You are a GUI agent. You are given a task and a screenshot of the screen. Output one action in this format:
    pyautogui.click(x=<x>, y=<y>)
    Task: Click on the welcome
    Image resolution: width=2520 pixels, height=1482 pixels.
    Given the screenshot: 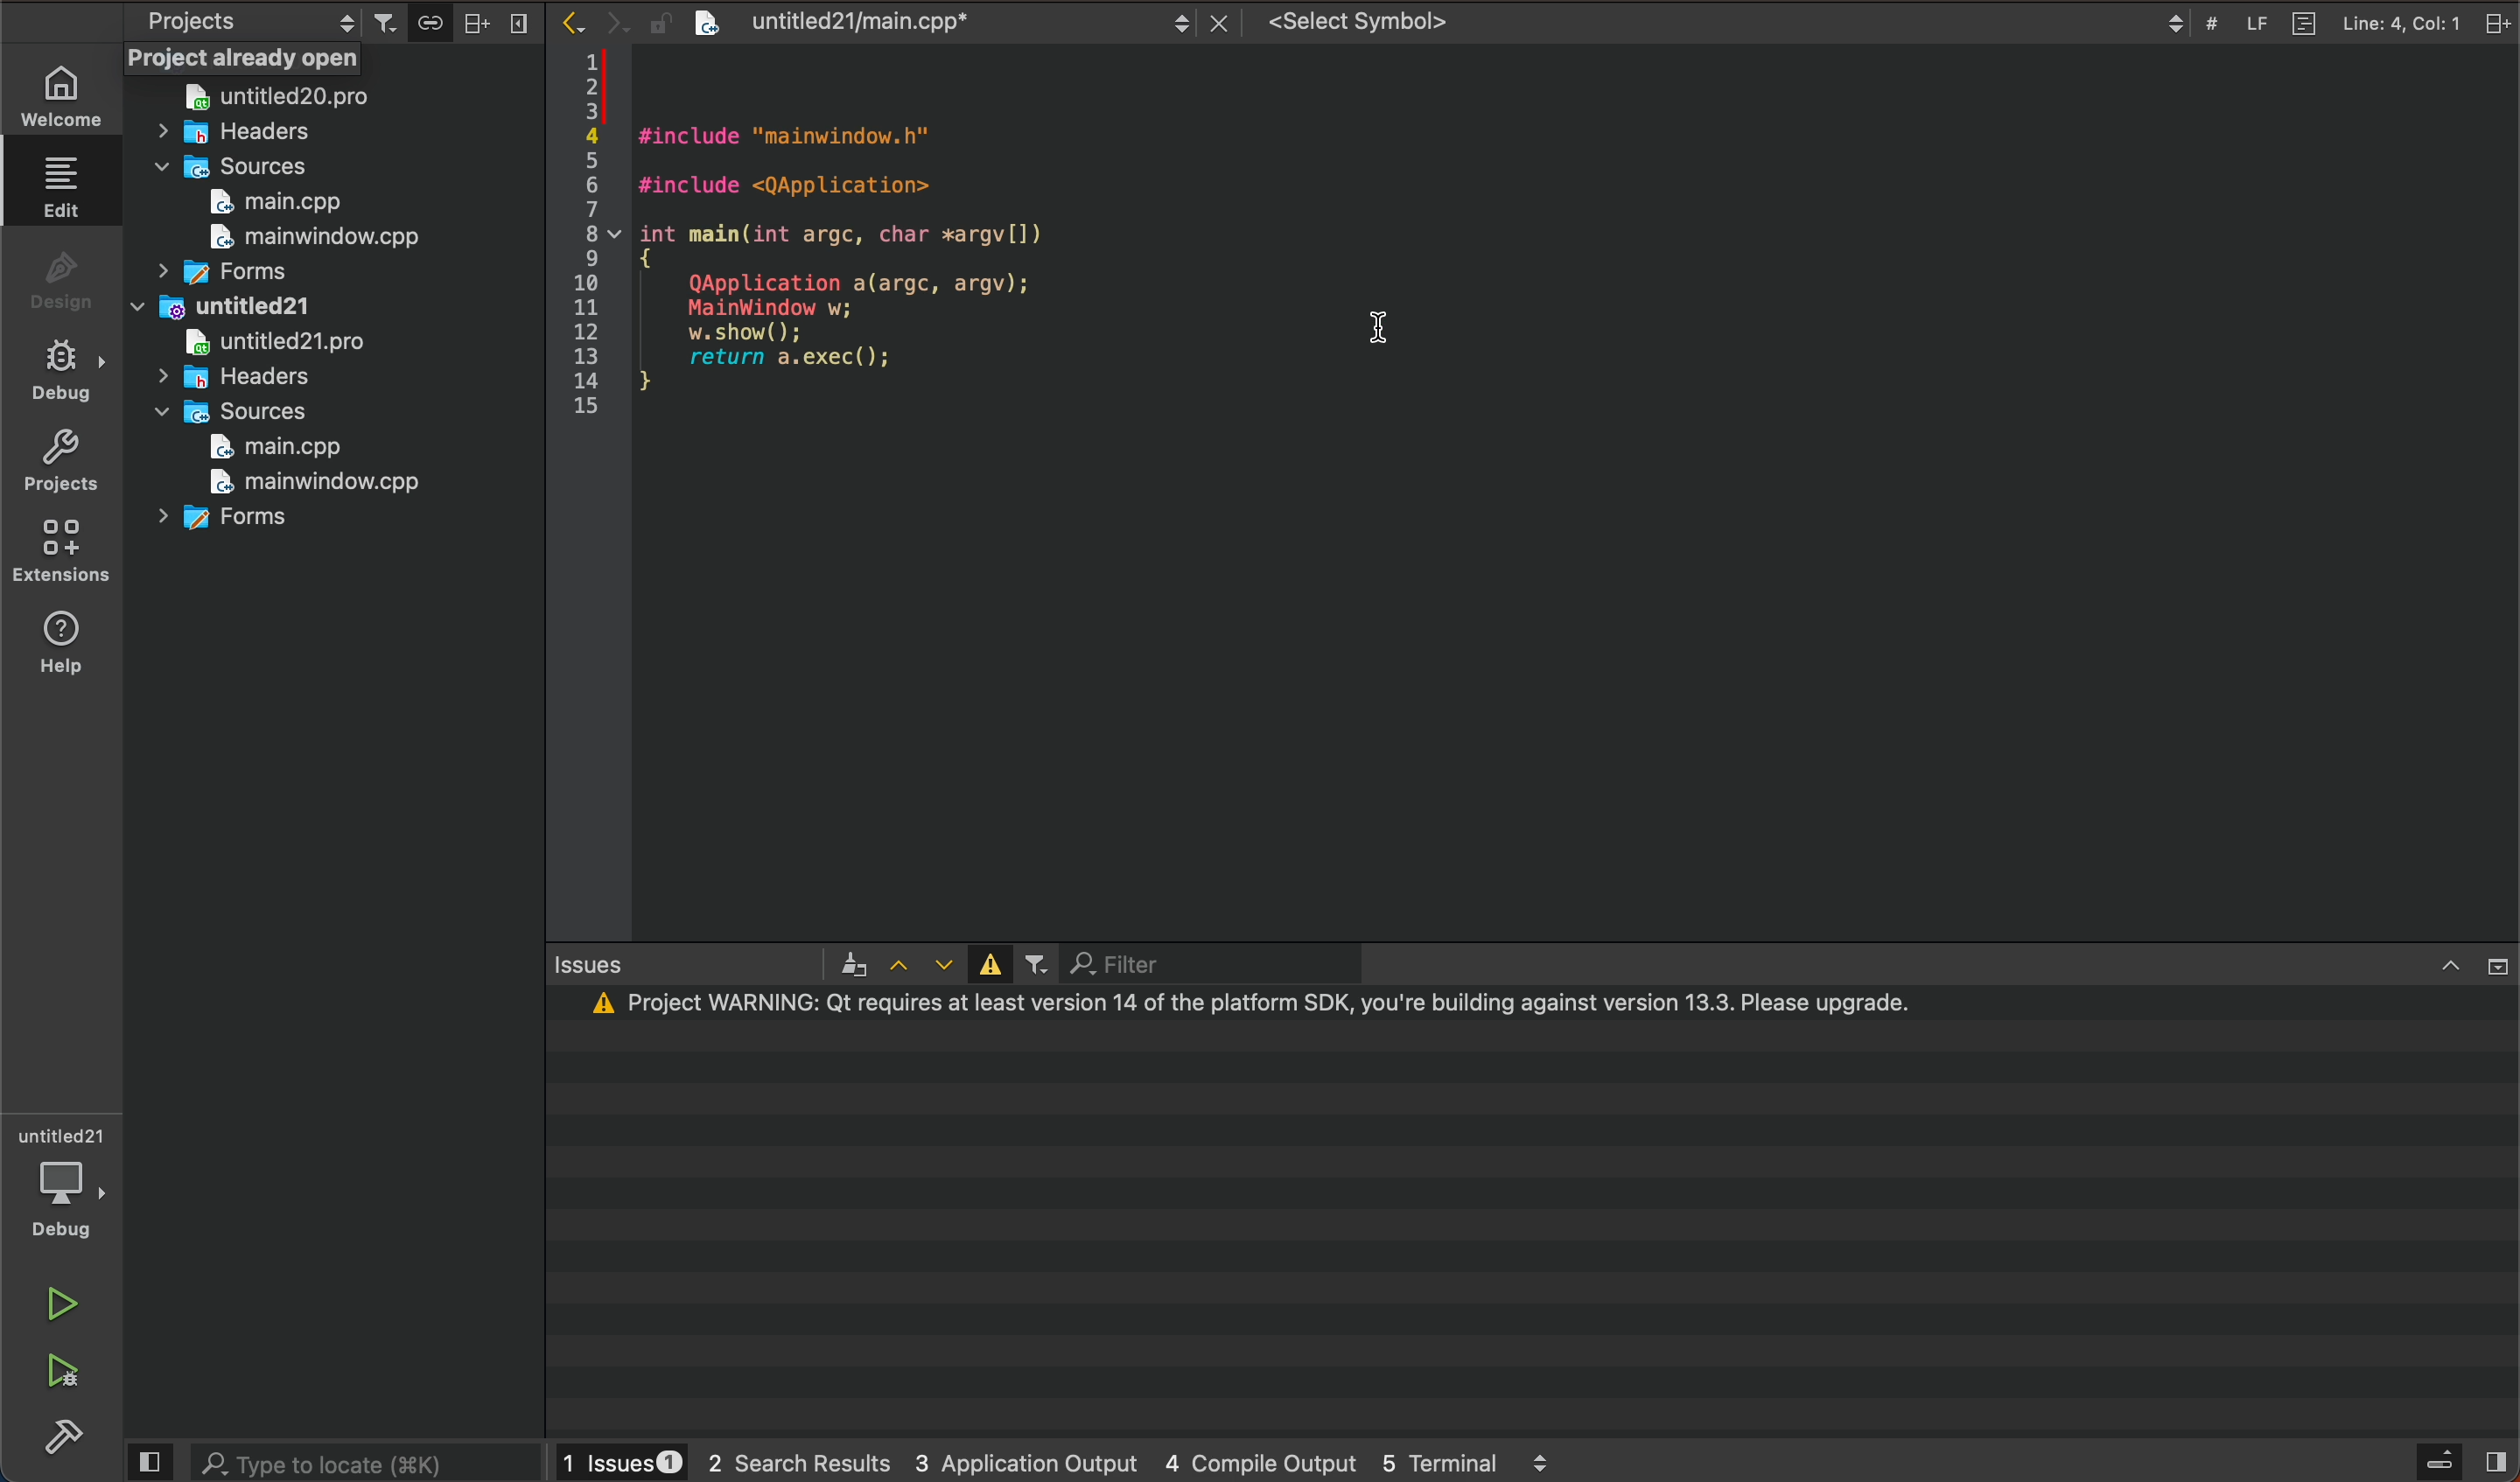 What is the action you would take?
    pyautogui.click(x=64, y=98)
    